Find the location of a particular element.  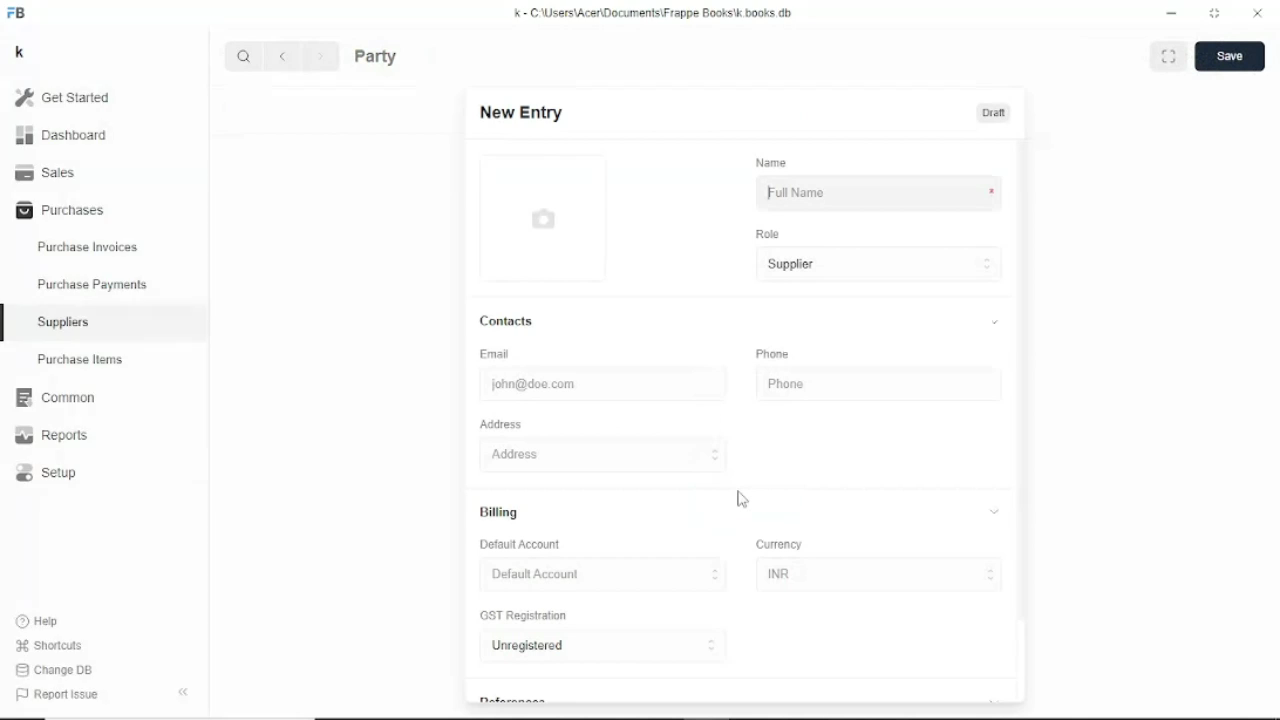

Minimize is located at coordinates (1171, 13).